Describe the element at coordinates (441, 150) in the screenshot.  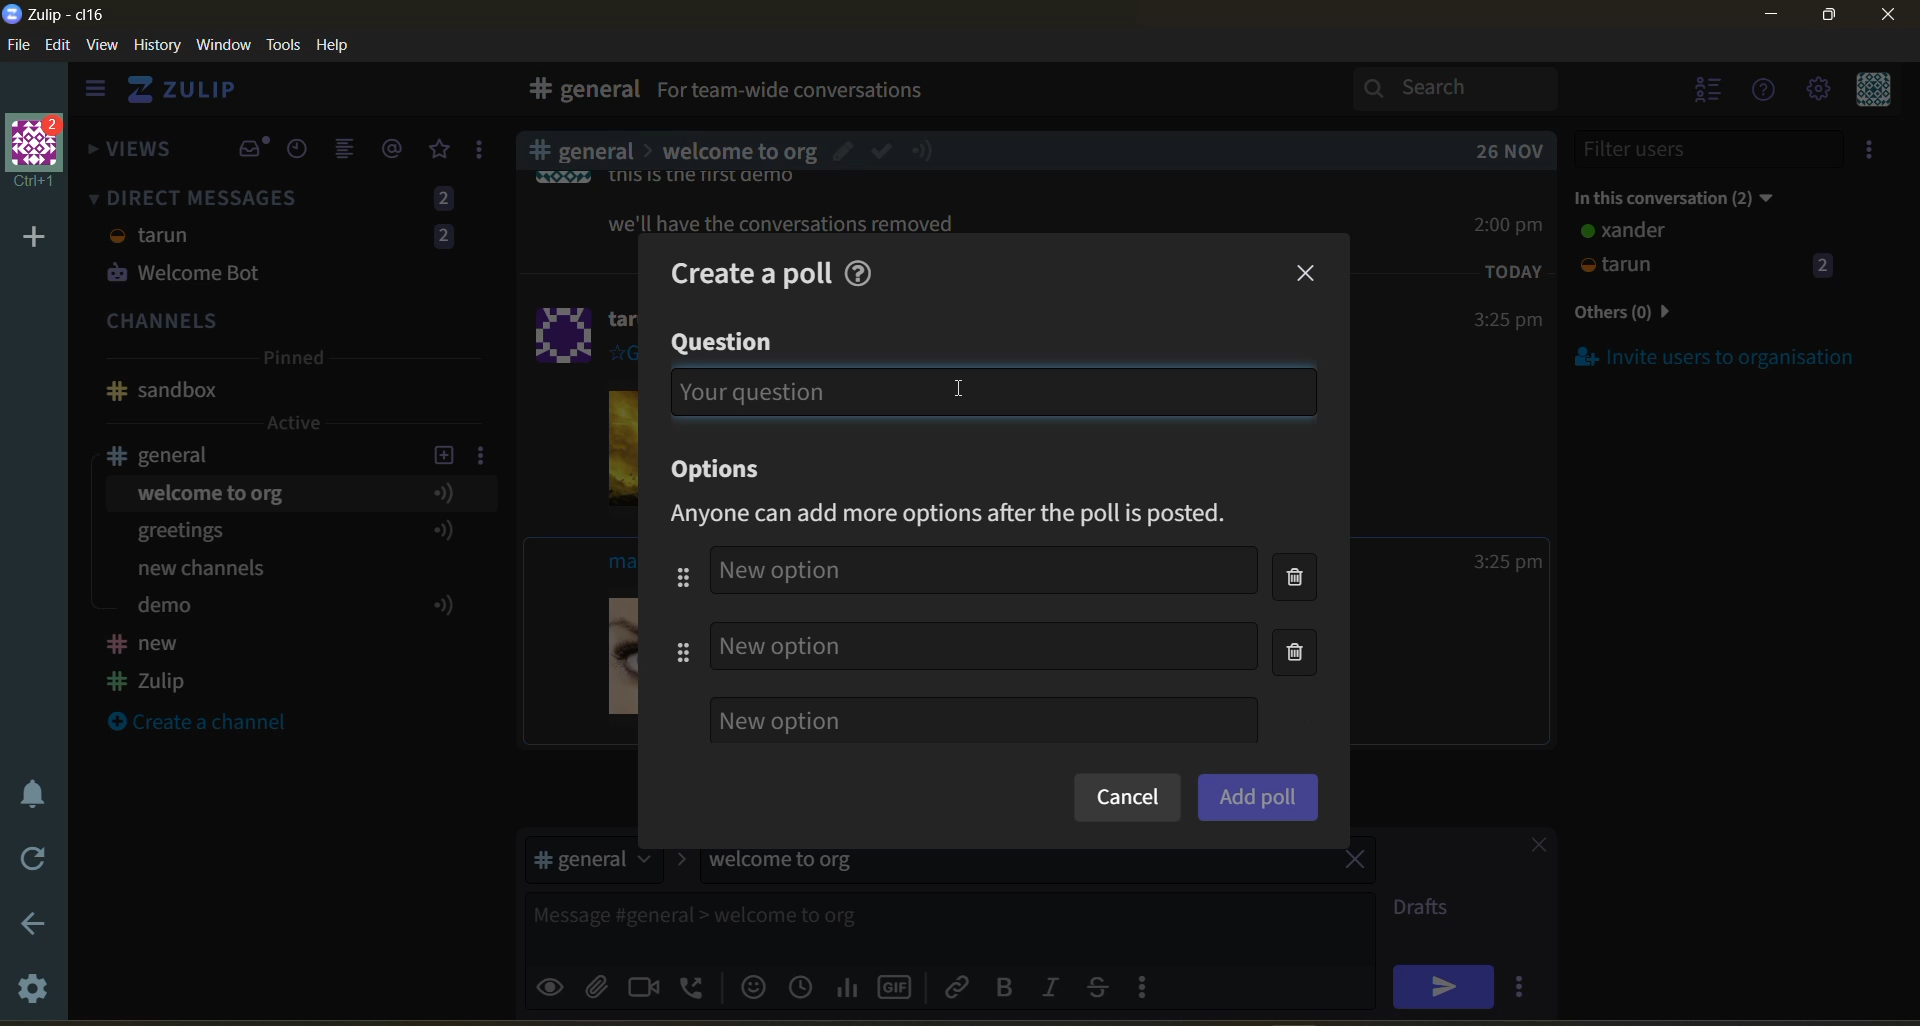
I see `favorites` at that location.